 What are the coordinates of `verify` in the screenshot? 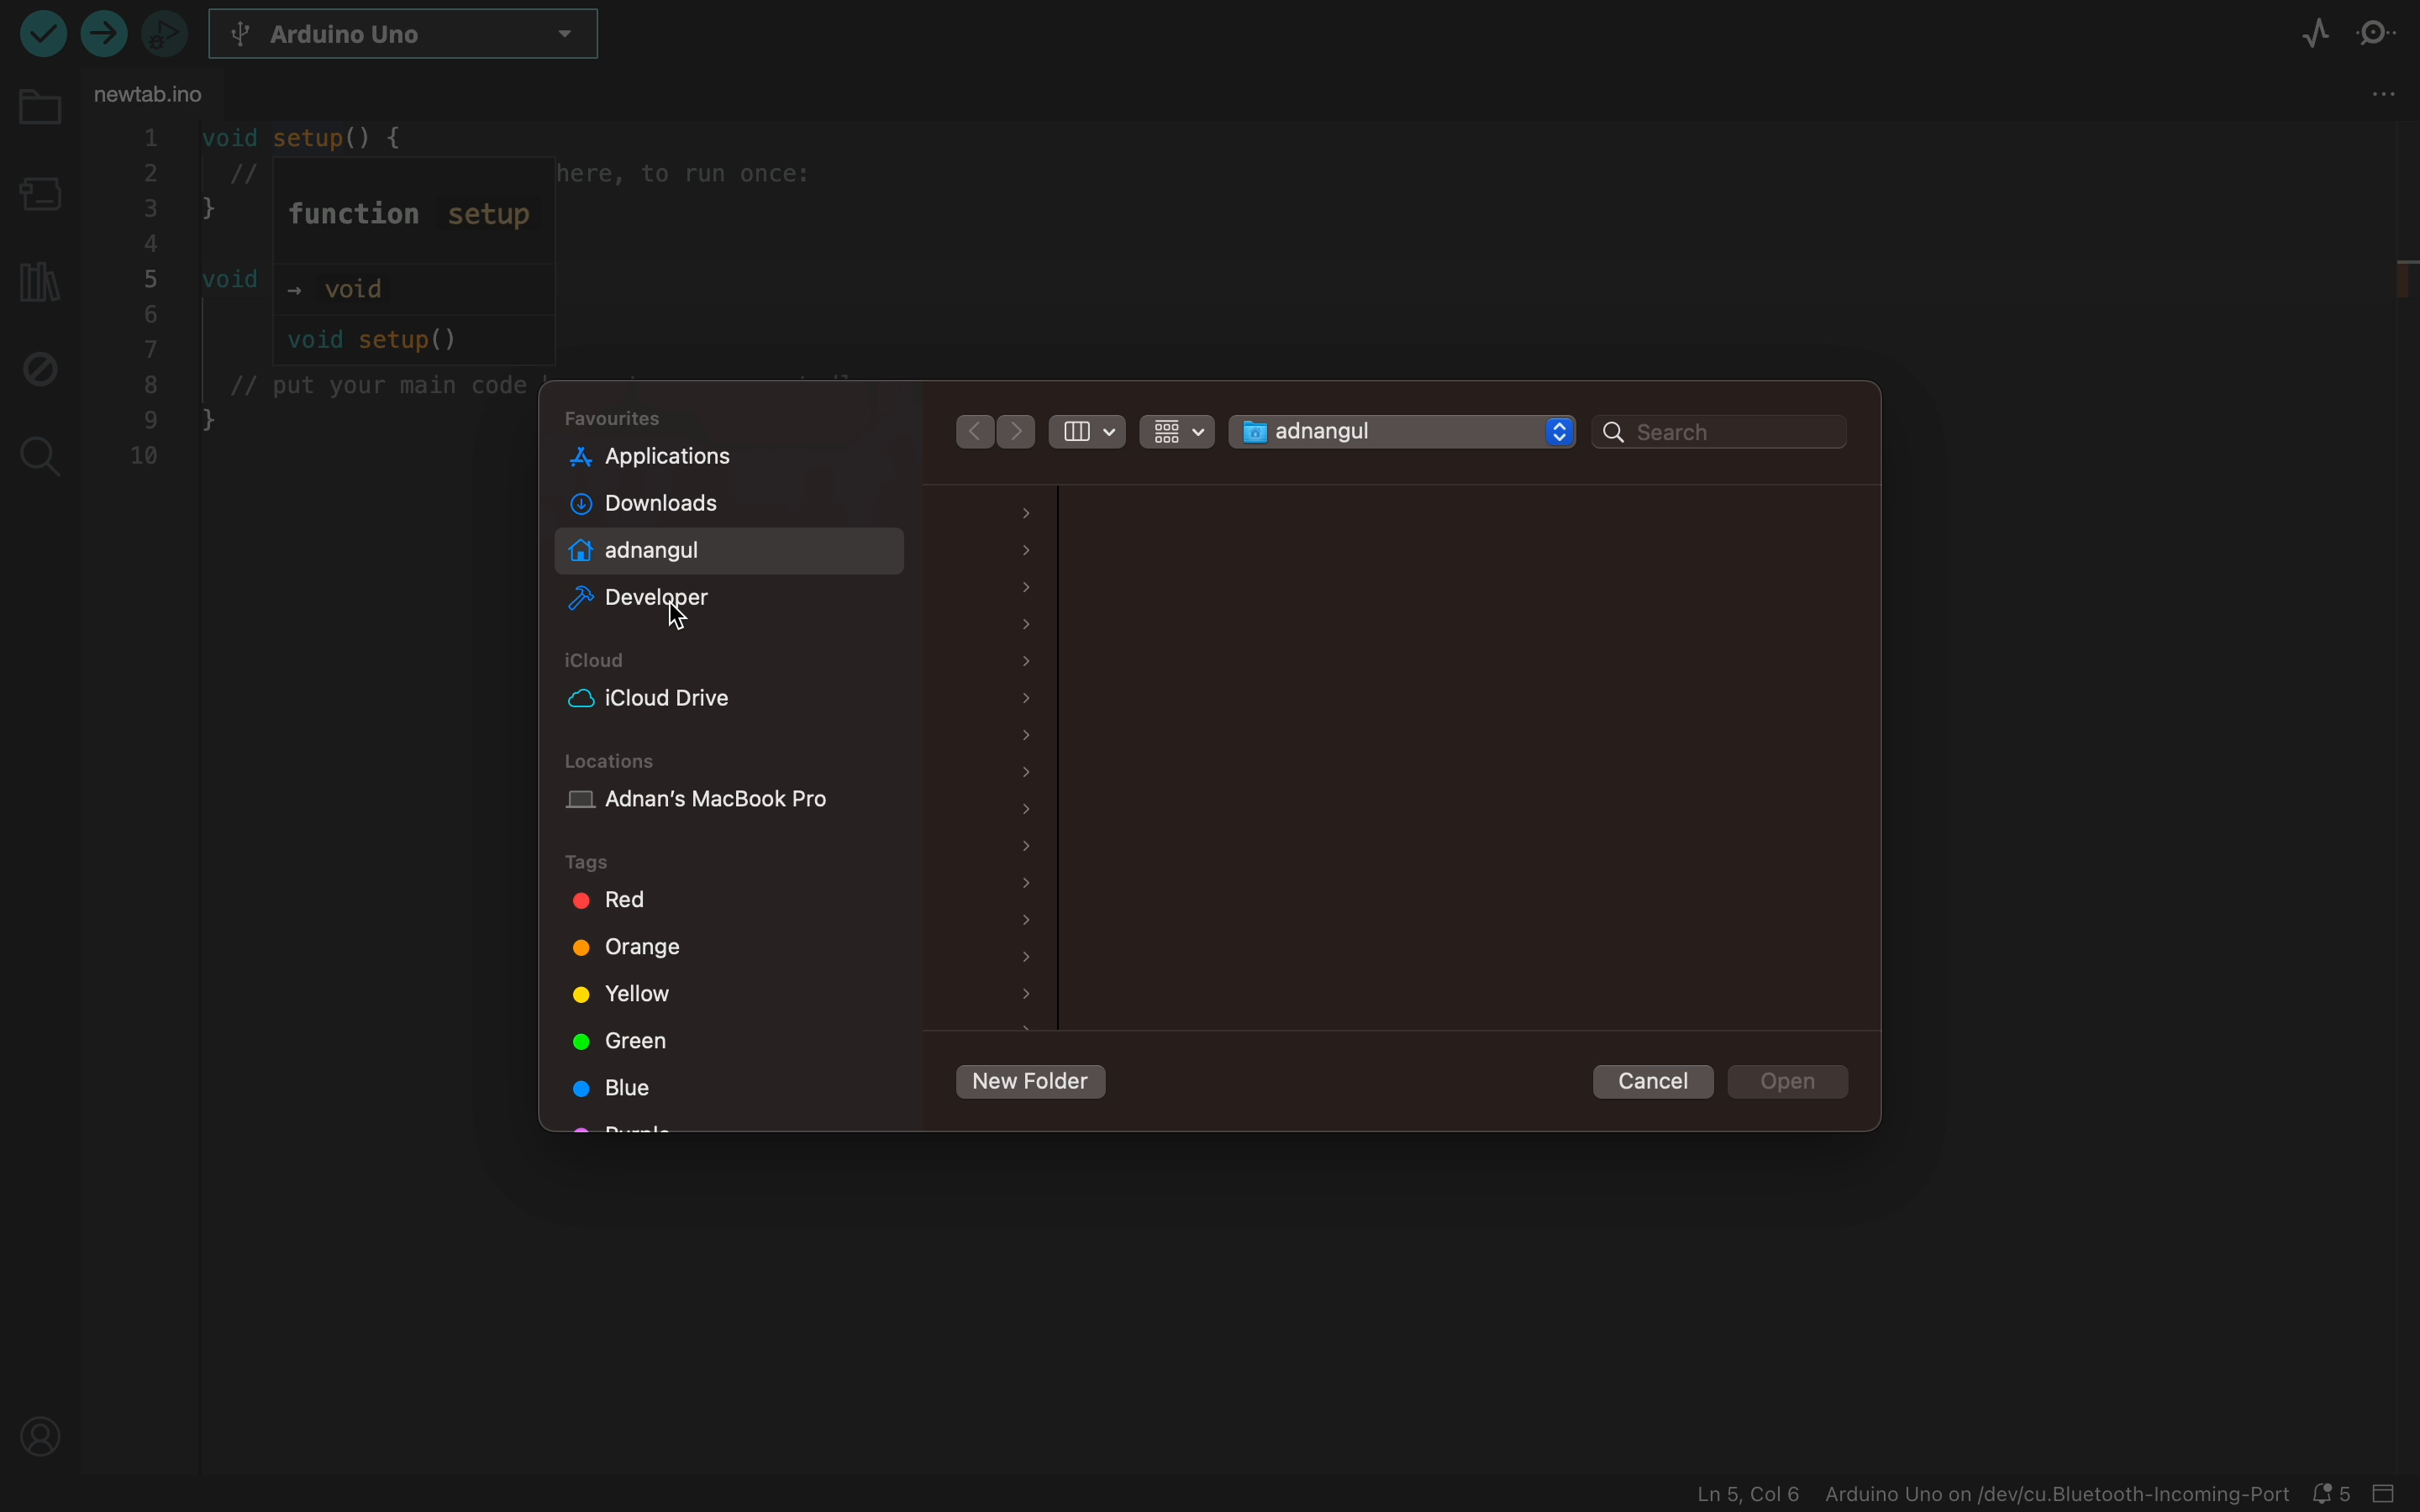 It's located at (105, 33).